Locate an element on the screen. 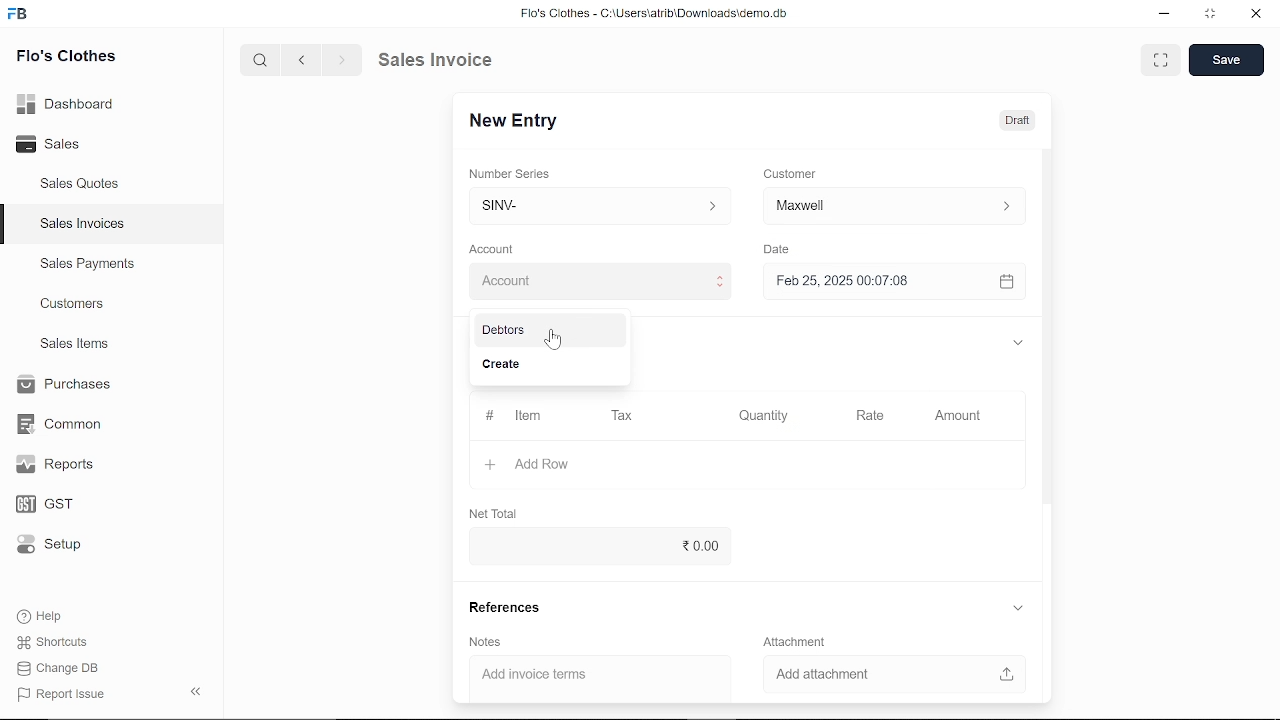 The width and height of the screenshot is (1280, 720). Customers is located at coordinates (74, 303).